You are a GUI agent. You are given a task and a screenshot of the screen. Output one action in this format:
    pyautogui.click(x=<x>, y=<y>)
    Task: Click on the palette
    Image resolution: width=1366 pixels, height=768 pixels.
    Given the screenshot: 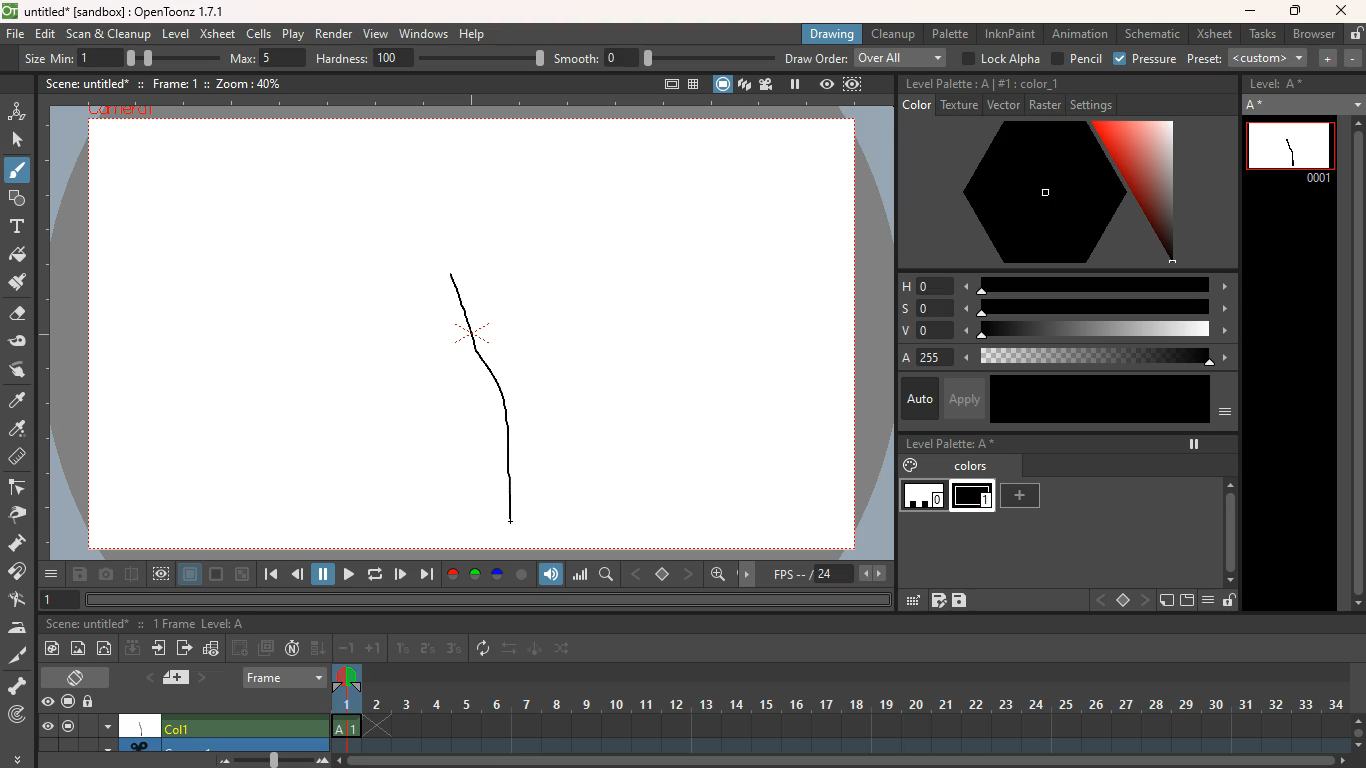 What is the action you would take?
    pyautogui.click(x=952, y=33)
    